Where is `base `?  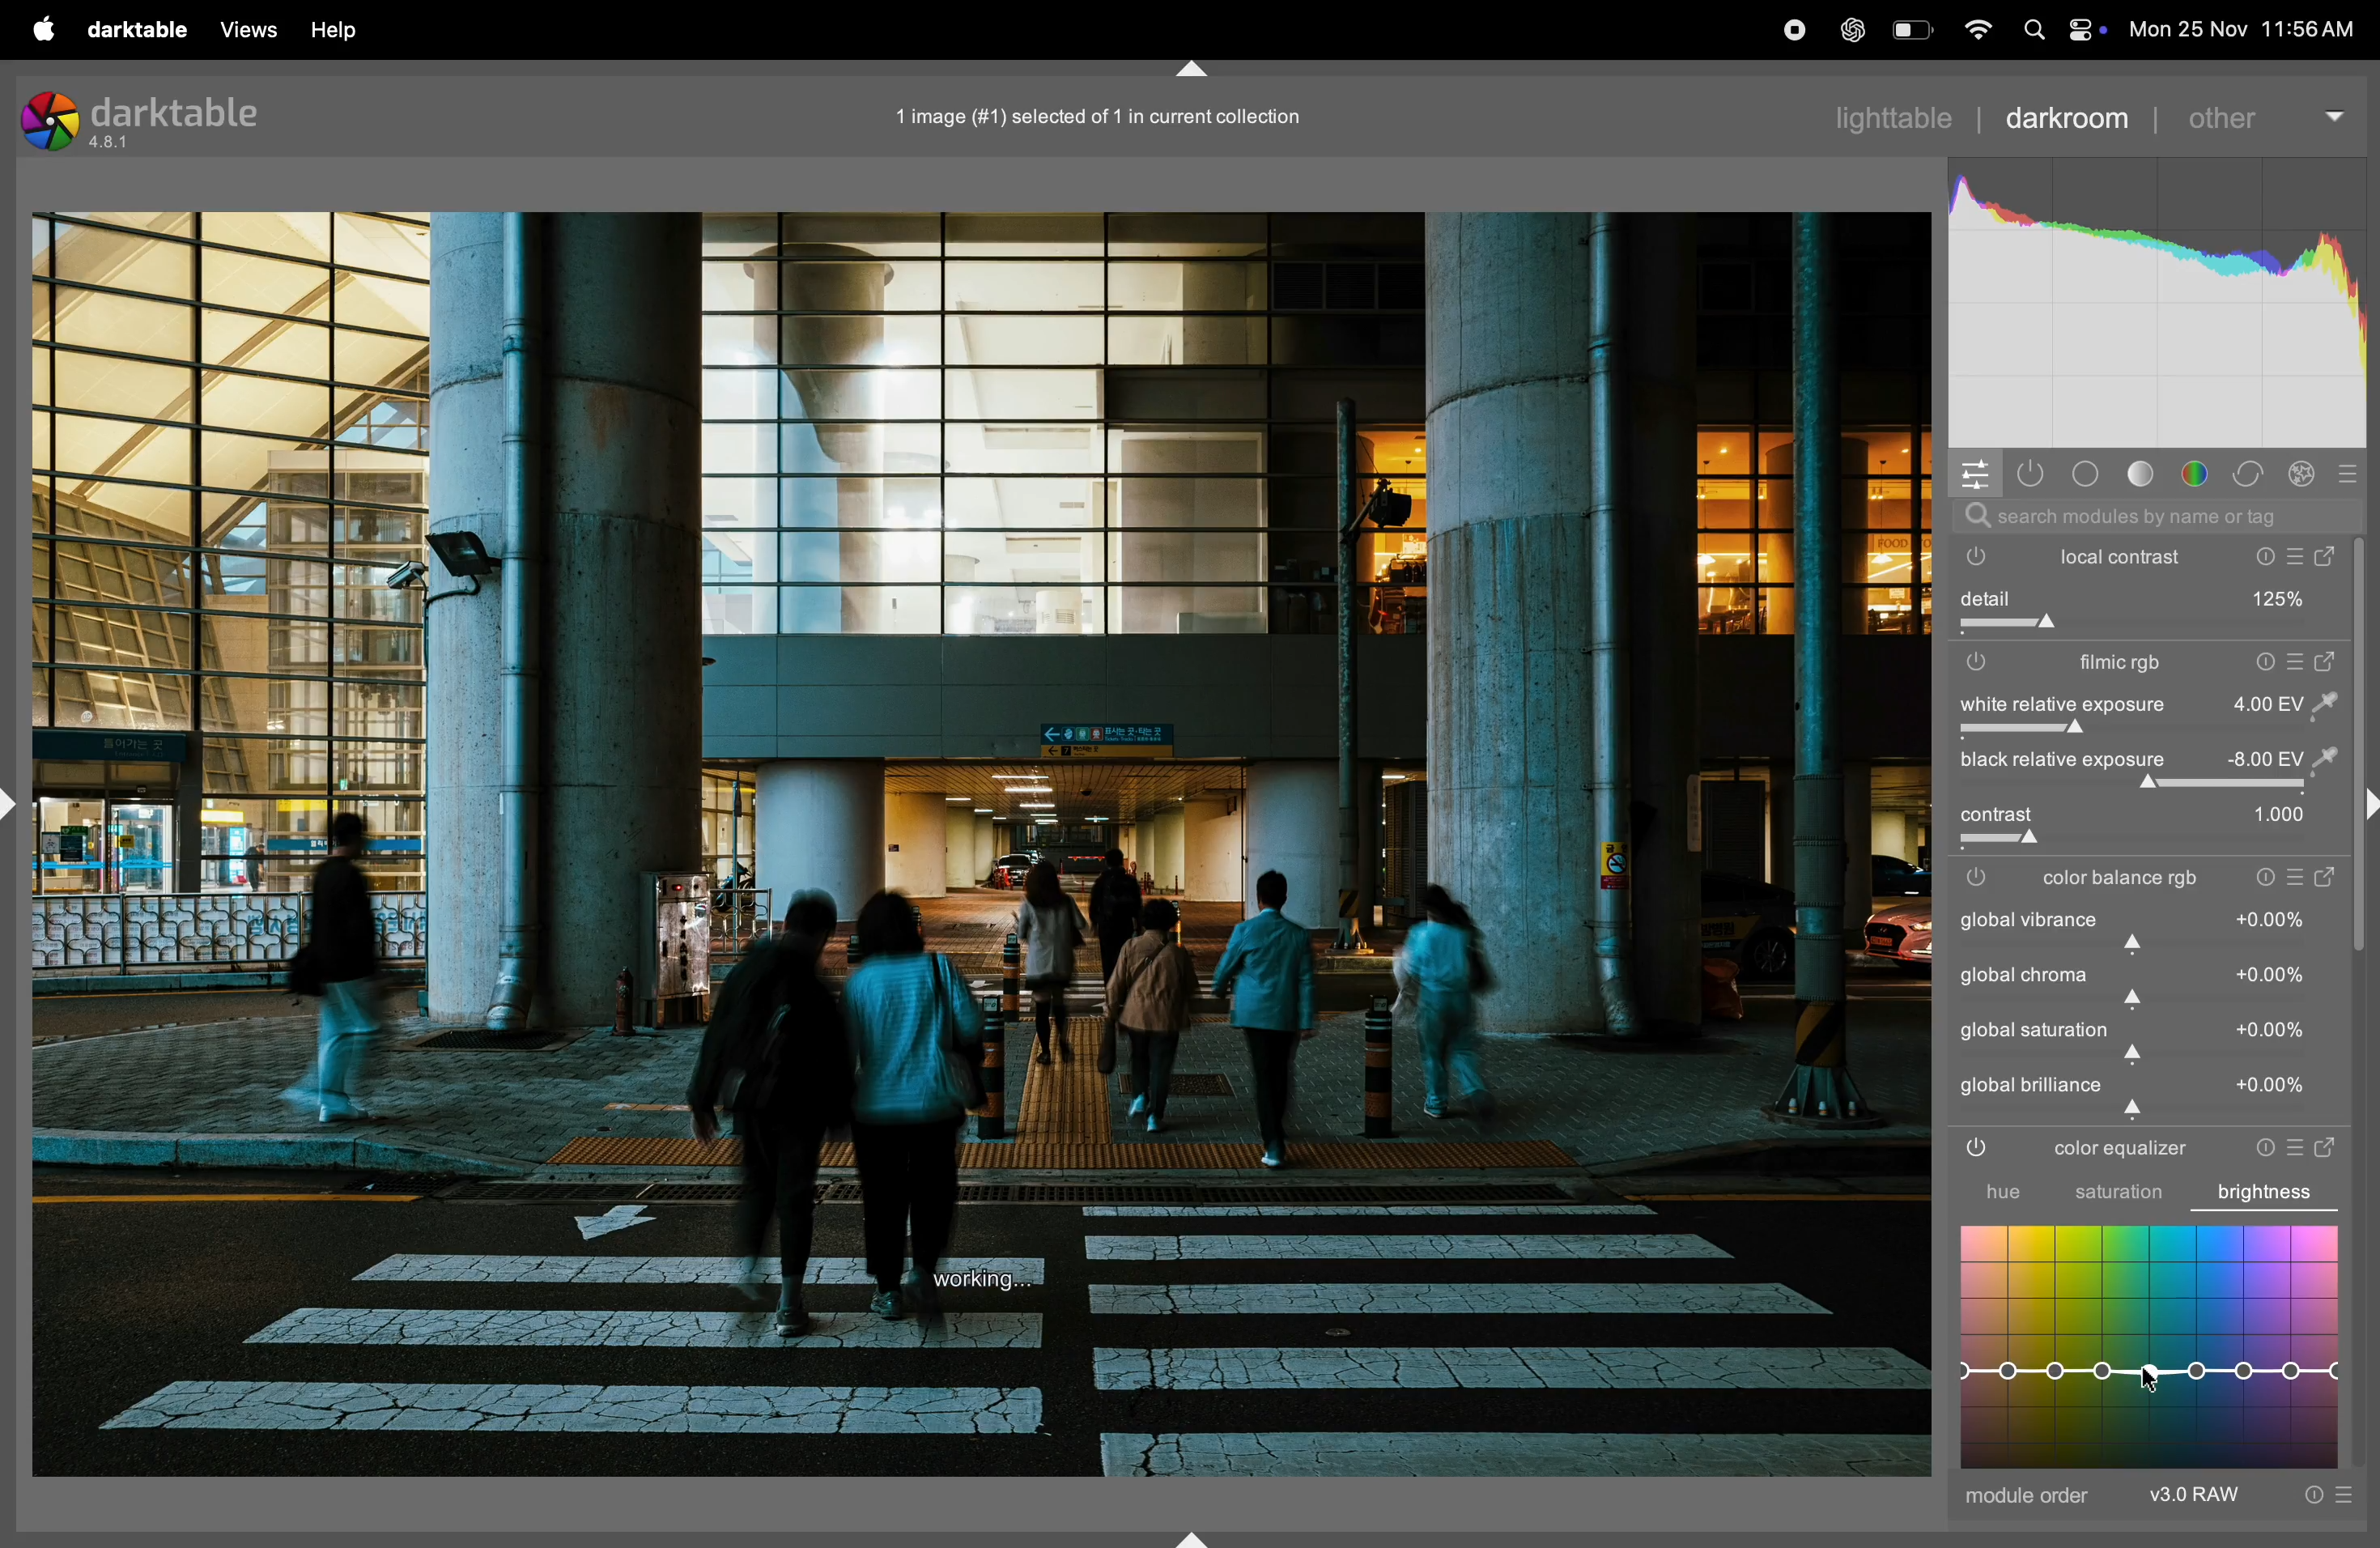 base  is located at coordinates (2083, 469).